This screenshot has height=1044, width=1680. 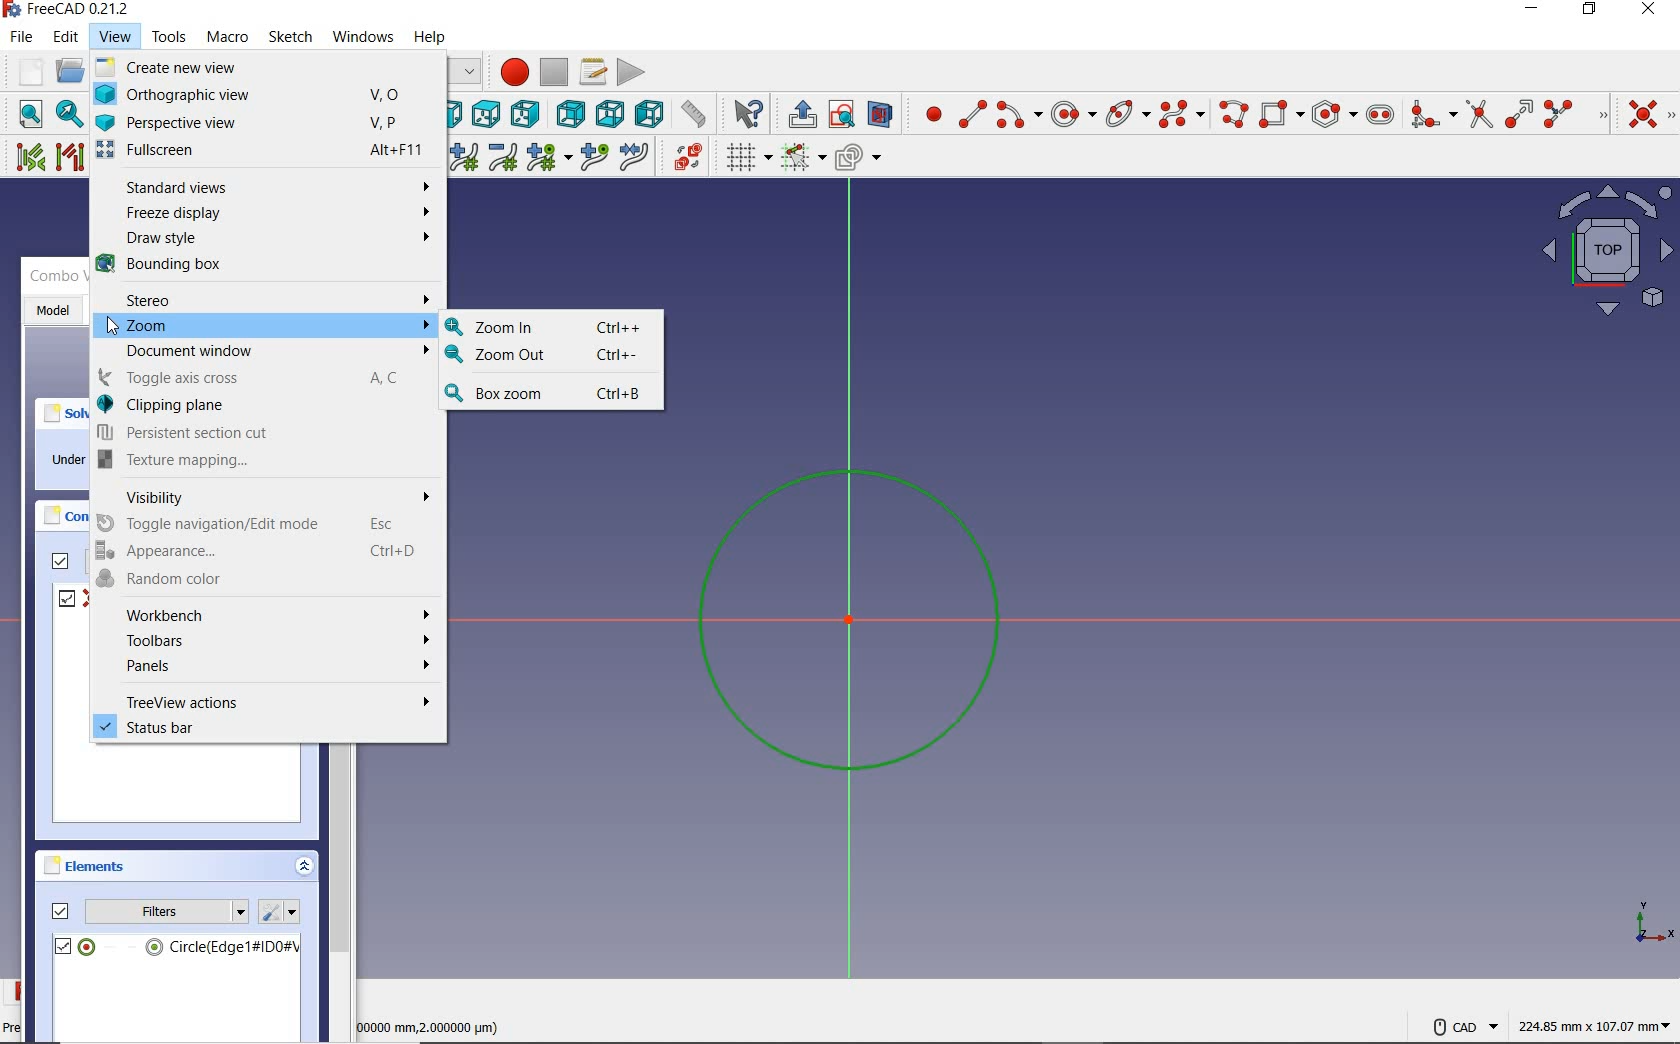 I want to click on create new view, so click(x=203, y=65).